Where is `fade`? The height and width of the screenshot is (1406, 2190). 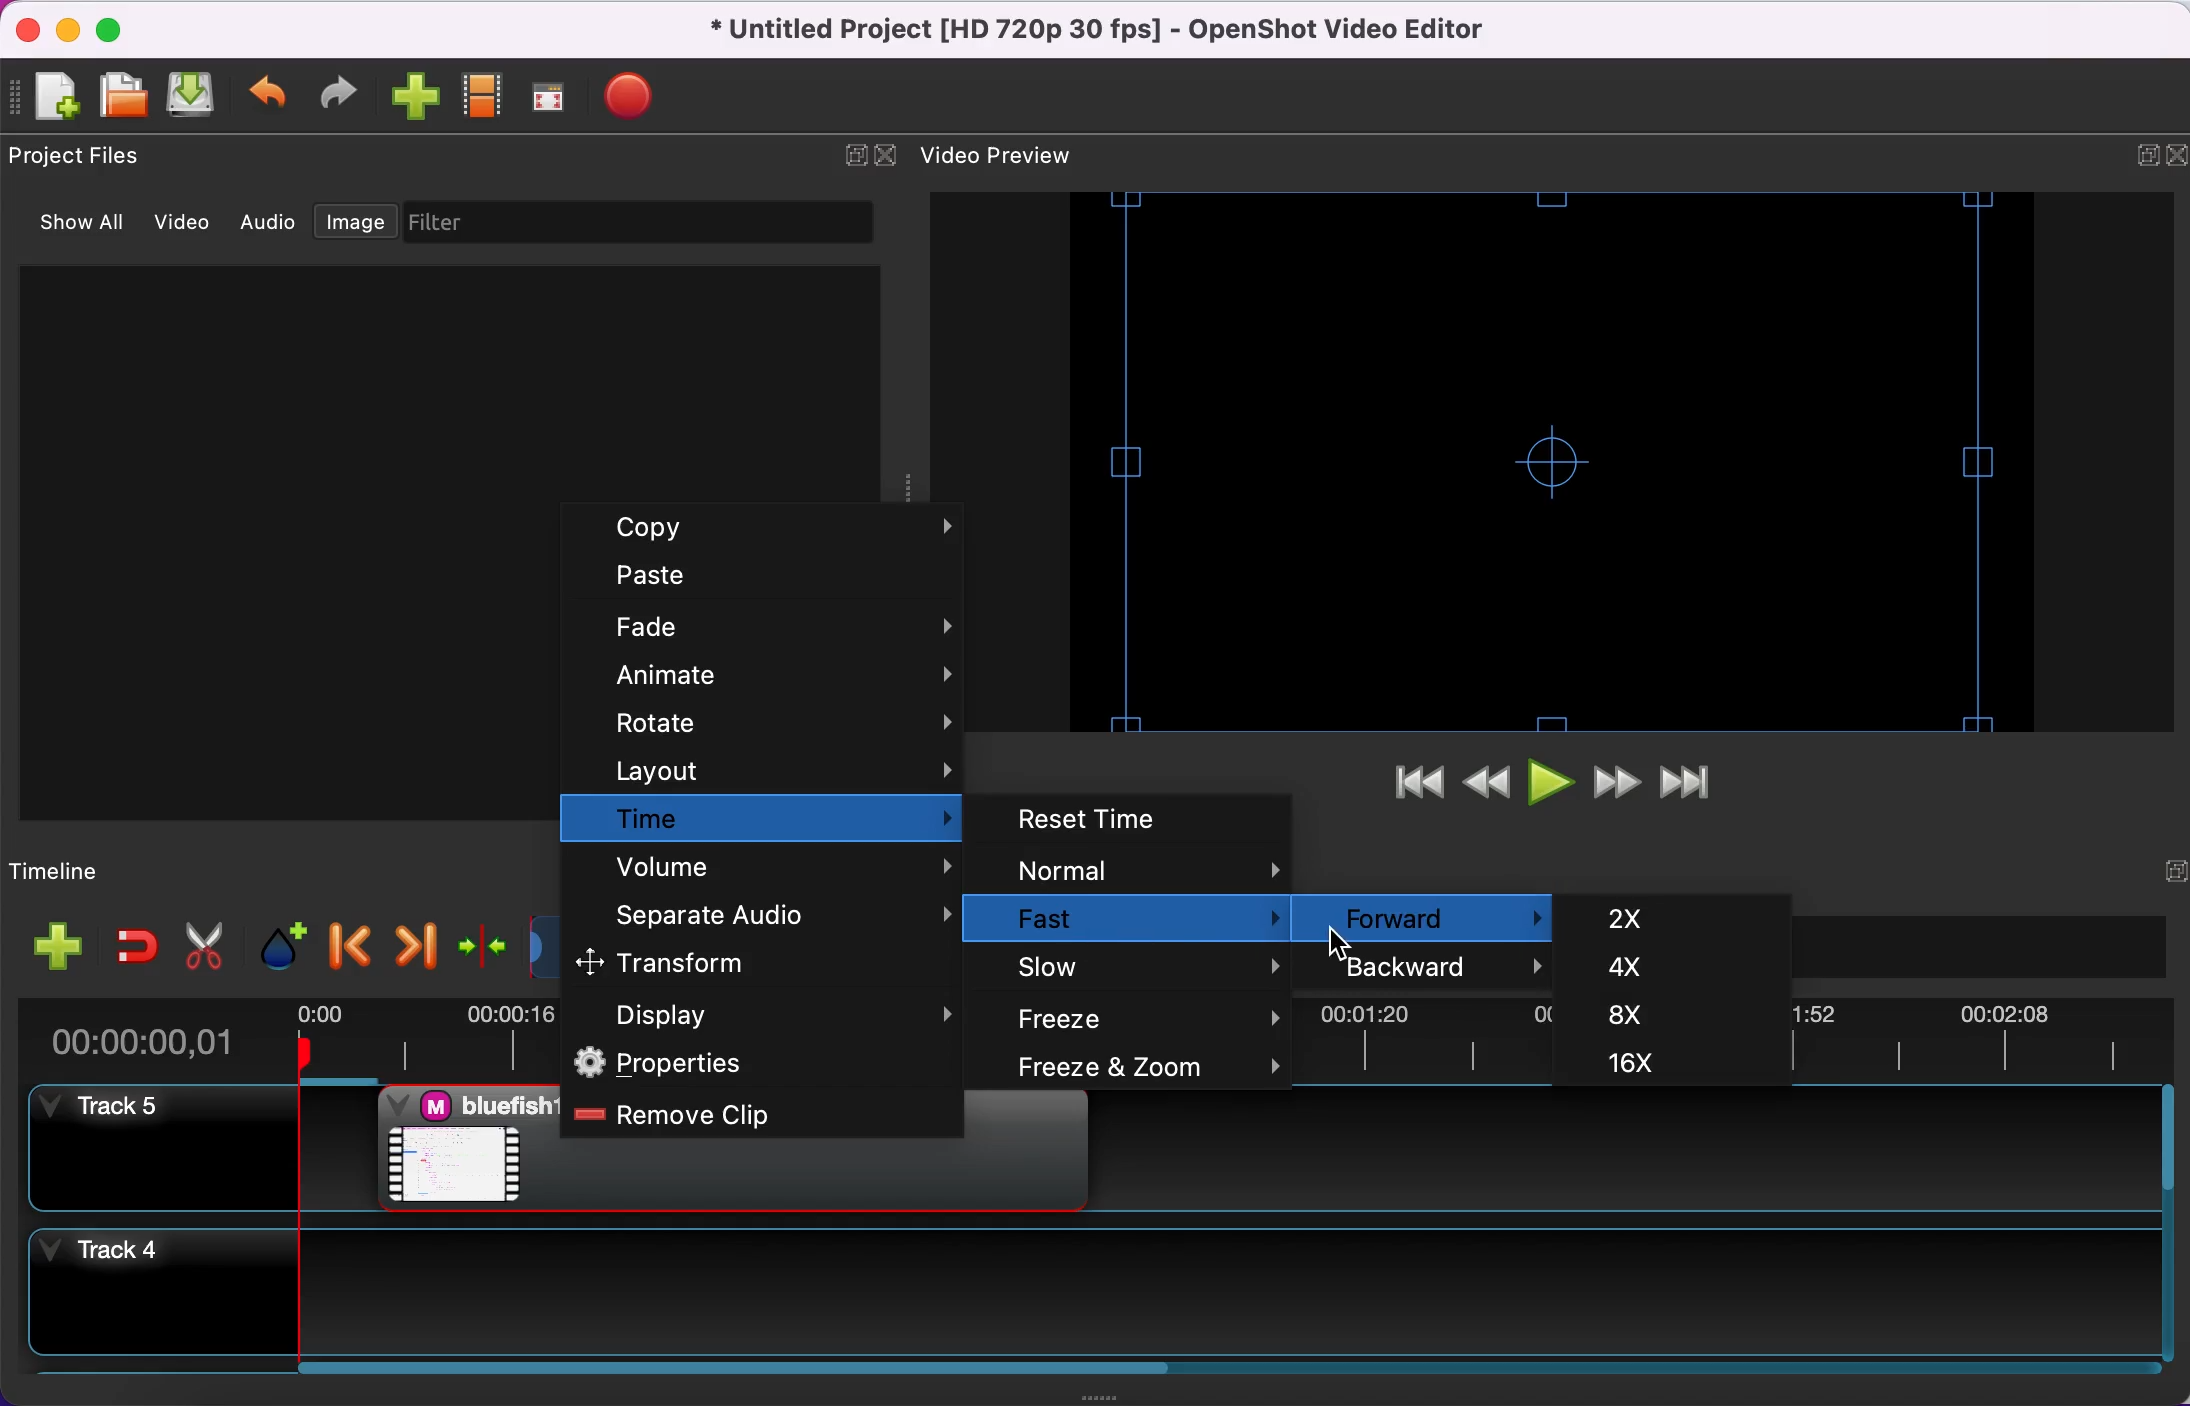
fade is located at coordinates (776, 631).